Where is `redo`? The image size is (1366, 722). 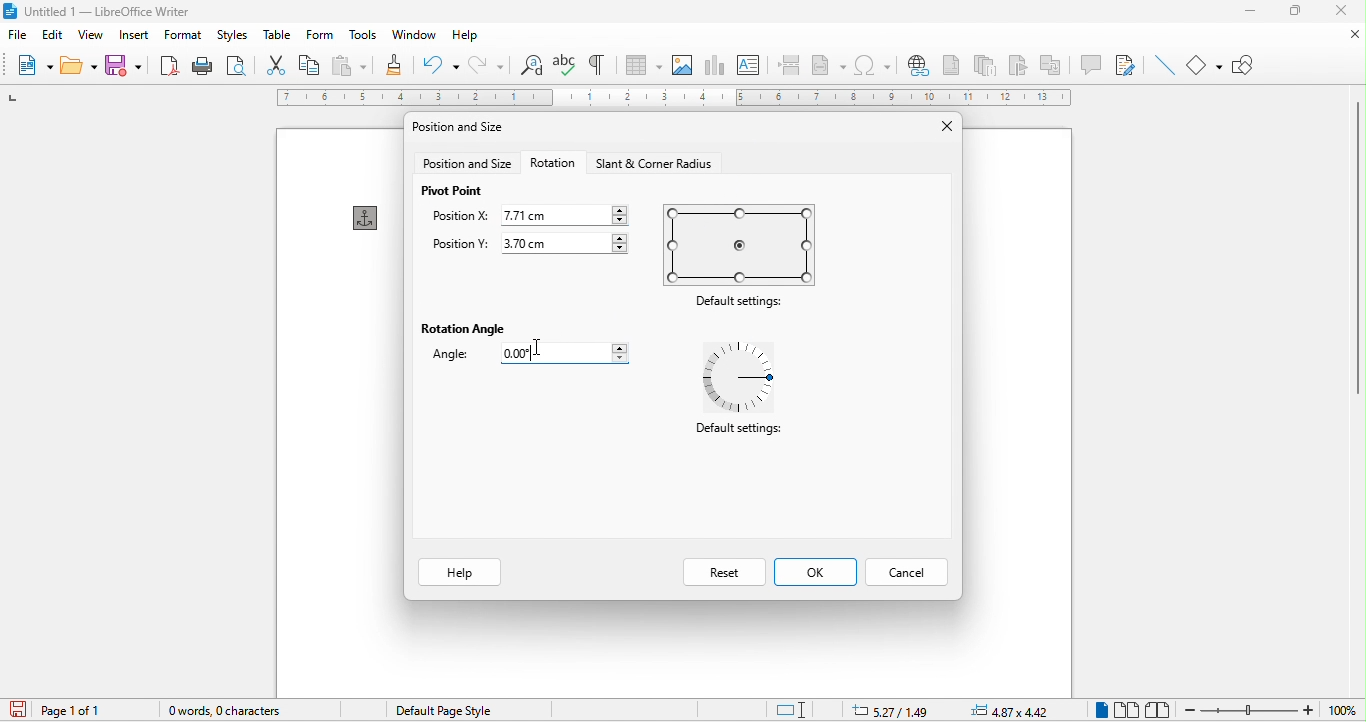
redo is located at coordinates (490, 67).